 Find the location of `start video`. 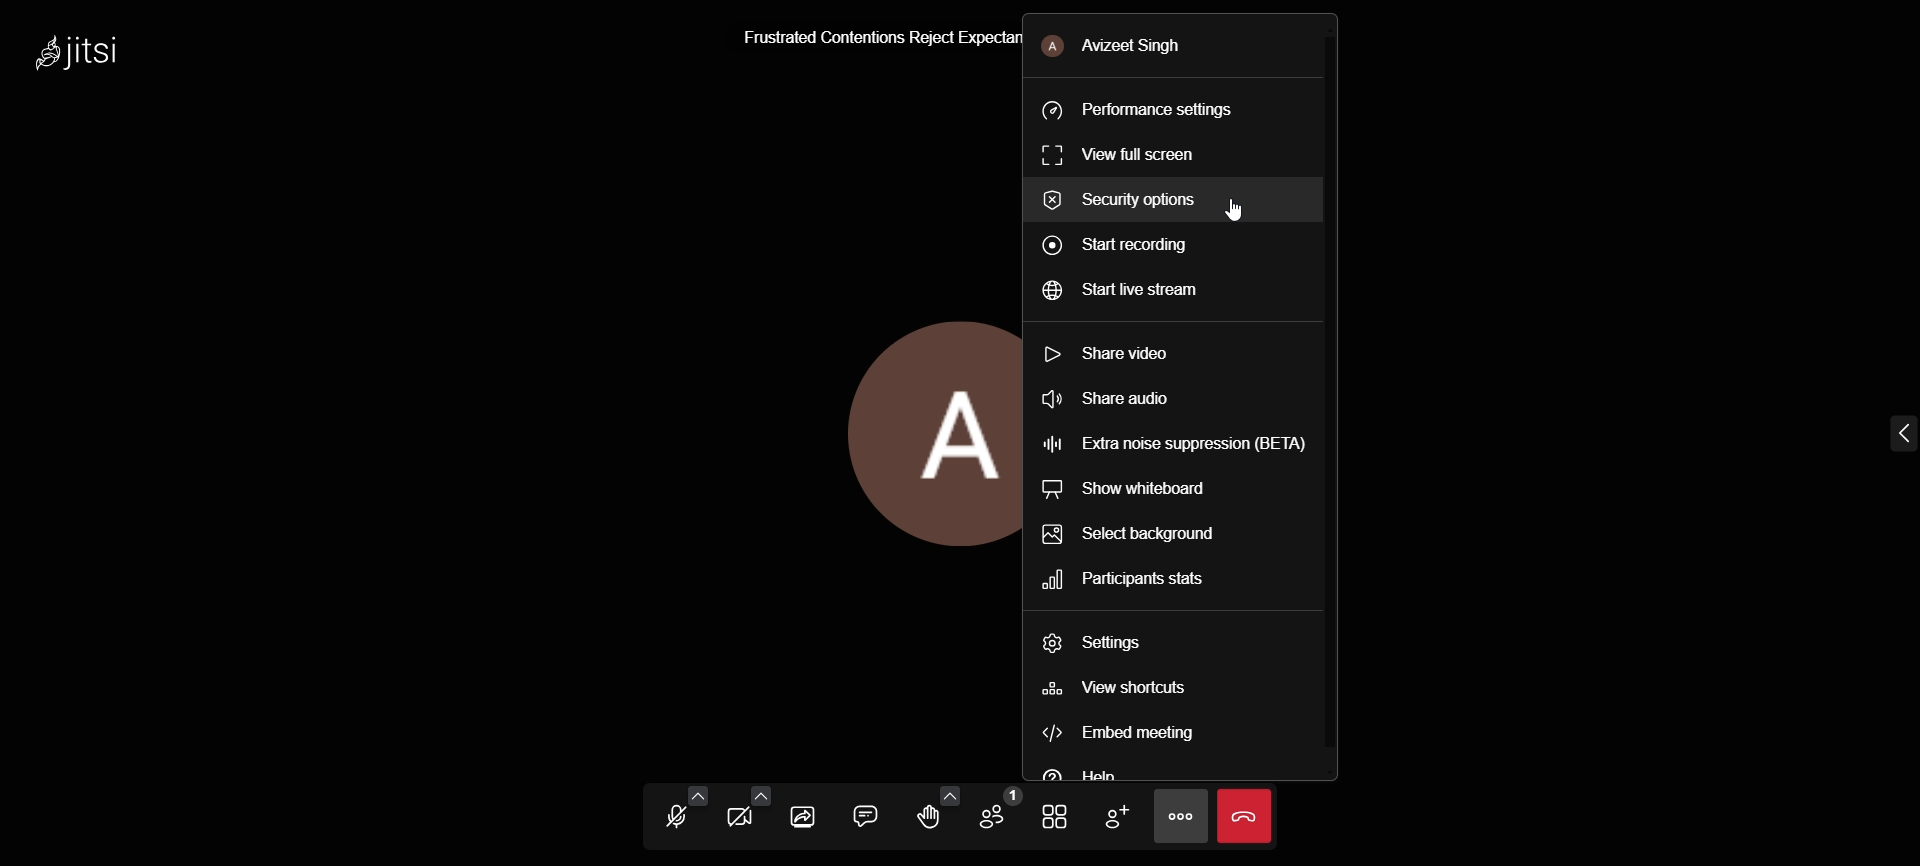

start video is located at coordinates (737, 814).